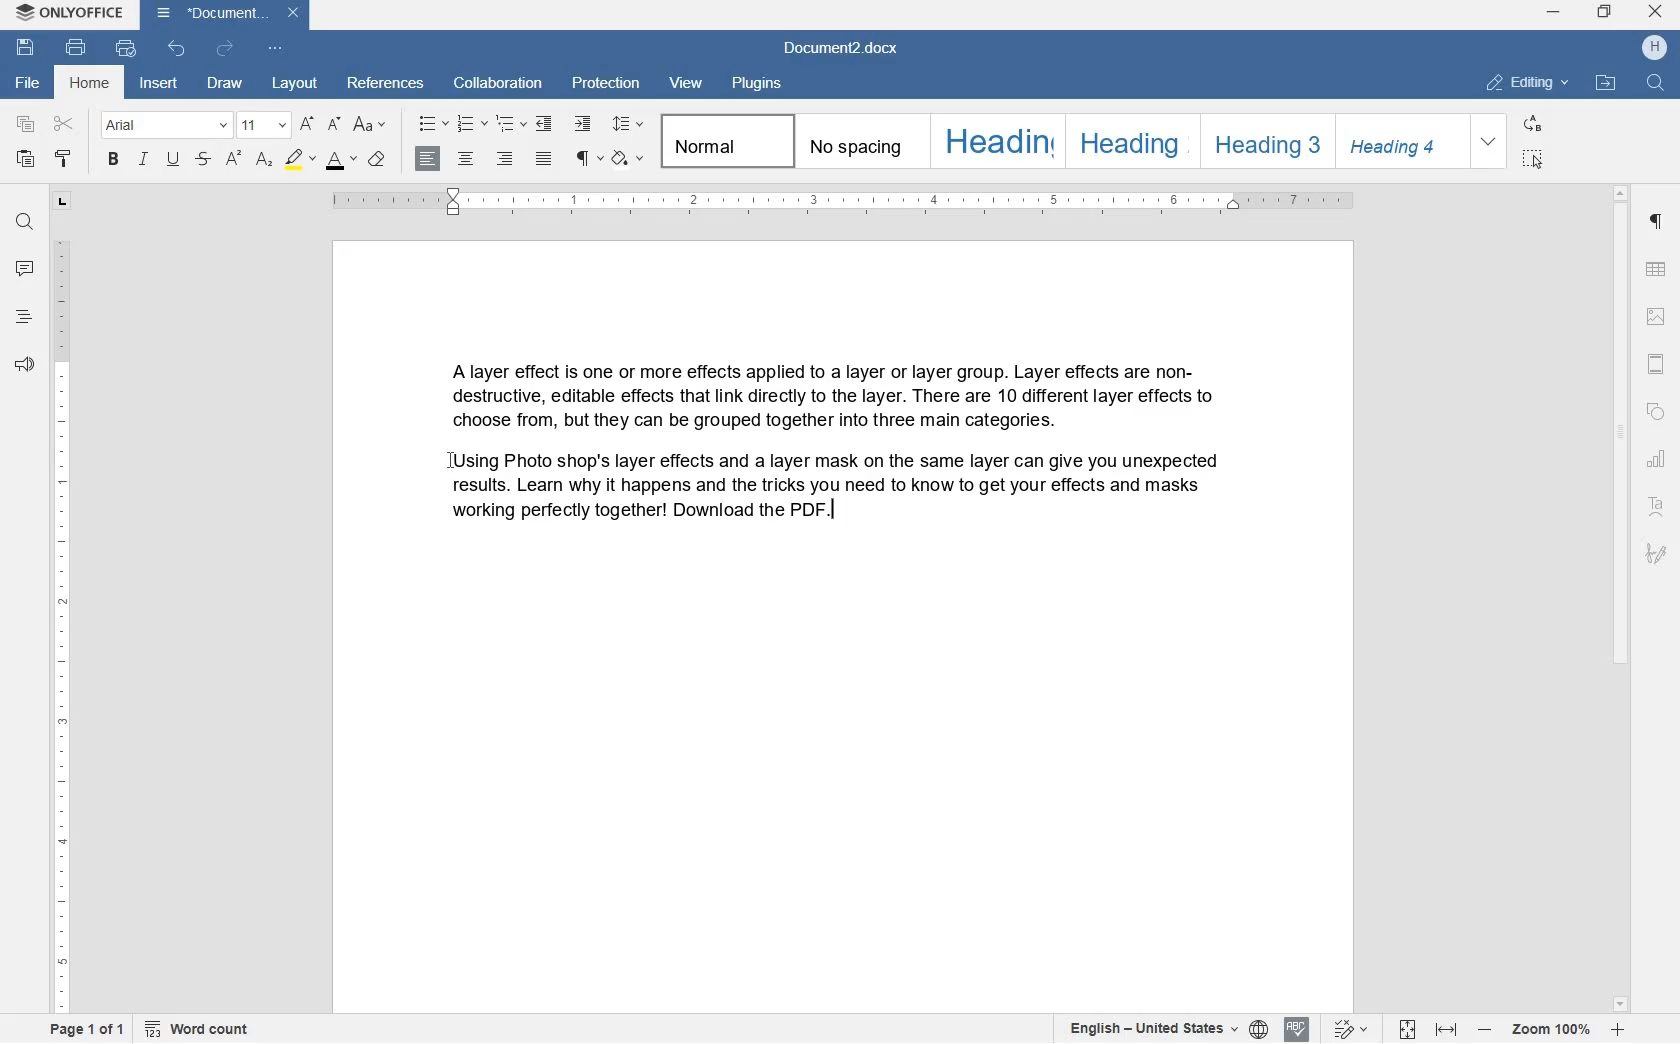 The height and width of the screenshot is (1044, 1680). I want to click on INCREMENT FONT SIZE, so click(307, 123).